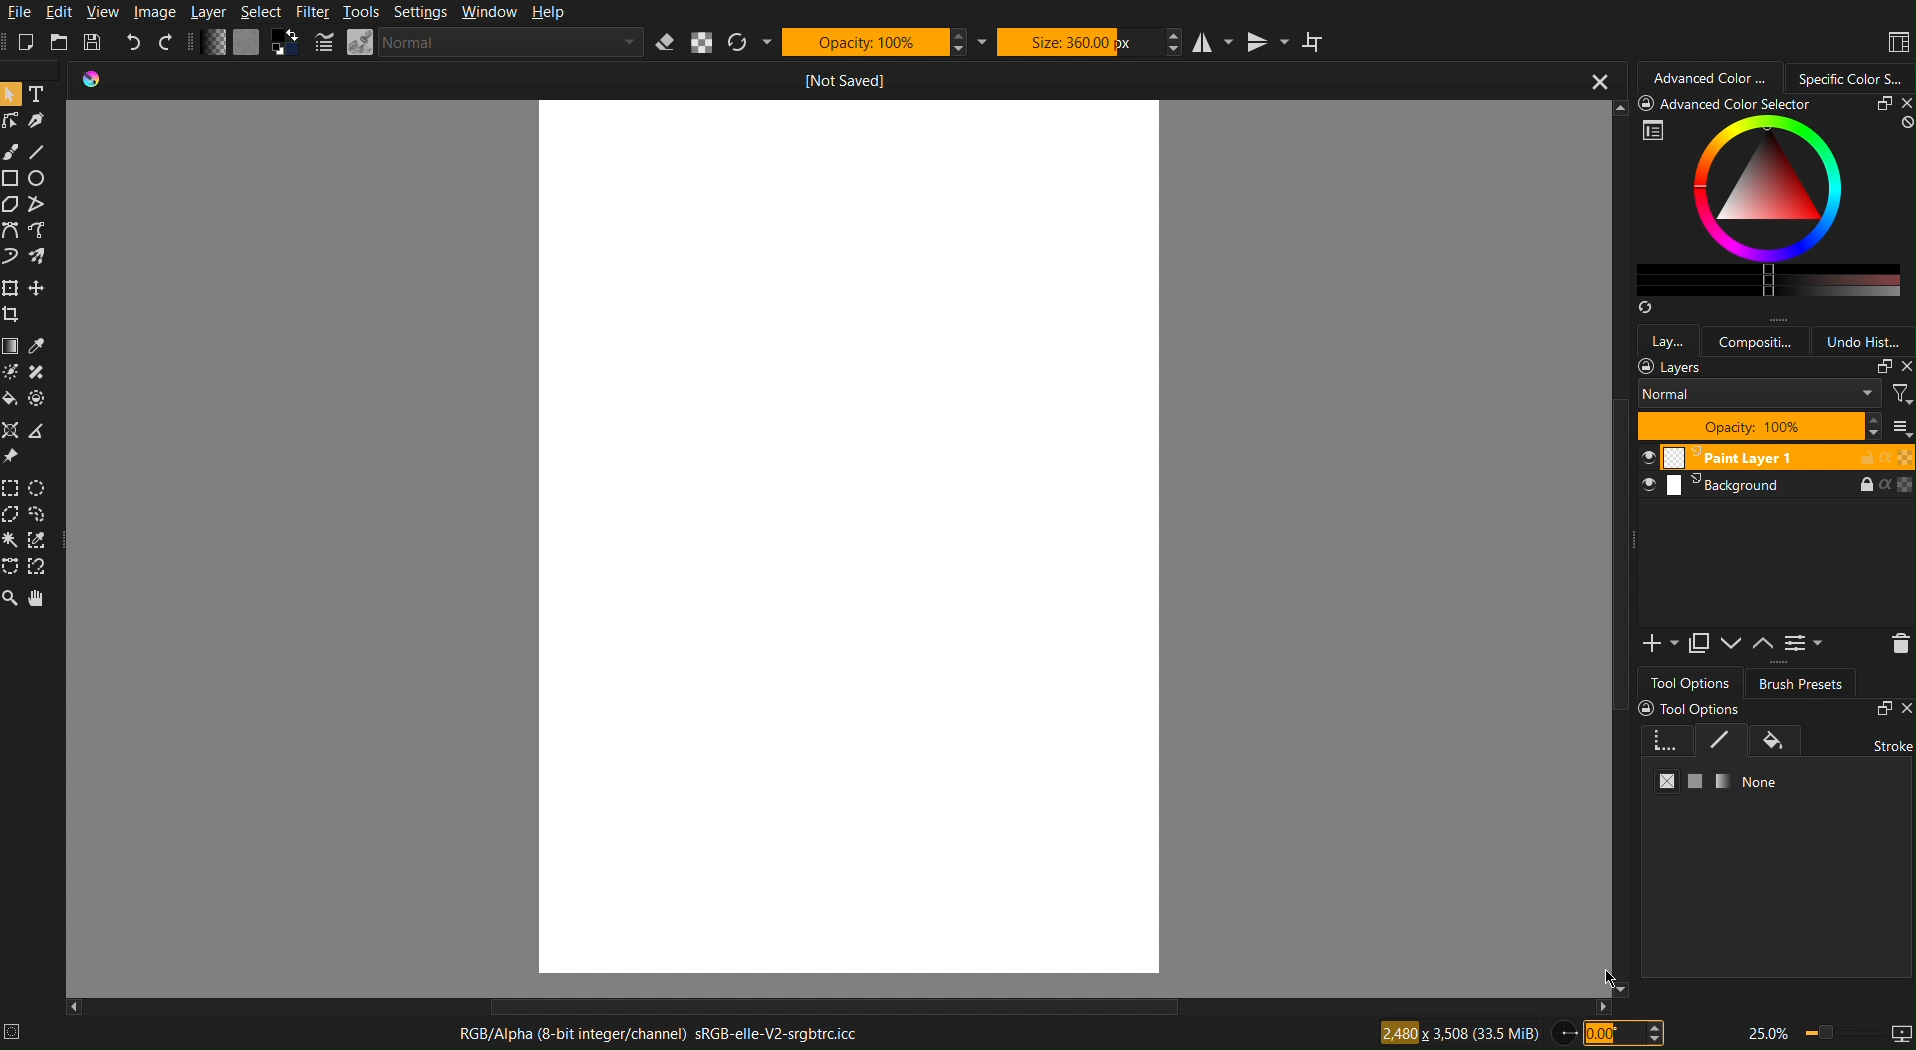 The height and width of the screenshot is (1050, 1916). I want to click on Contiguous Selection Tool, so click(10, 541).